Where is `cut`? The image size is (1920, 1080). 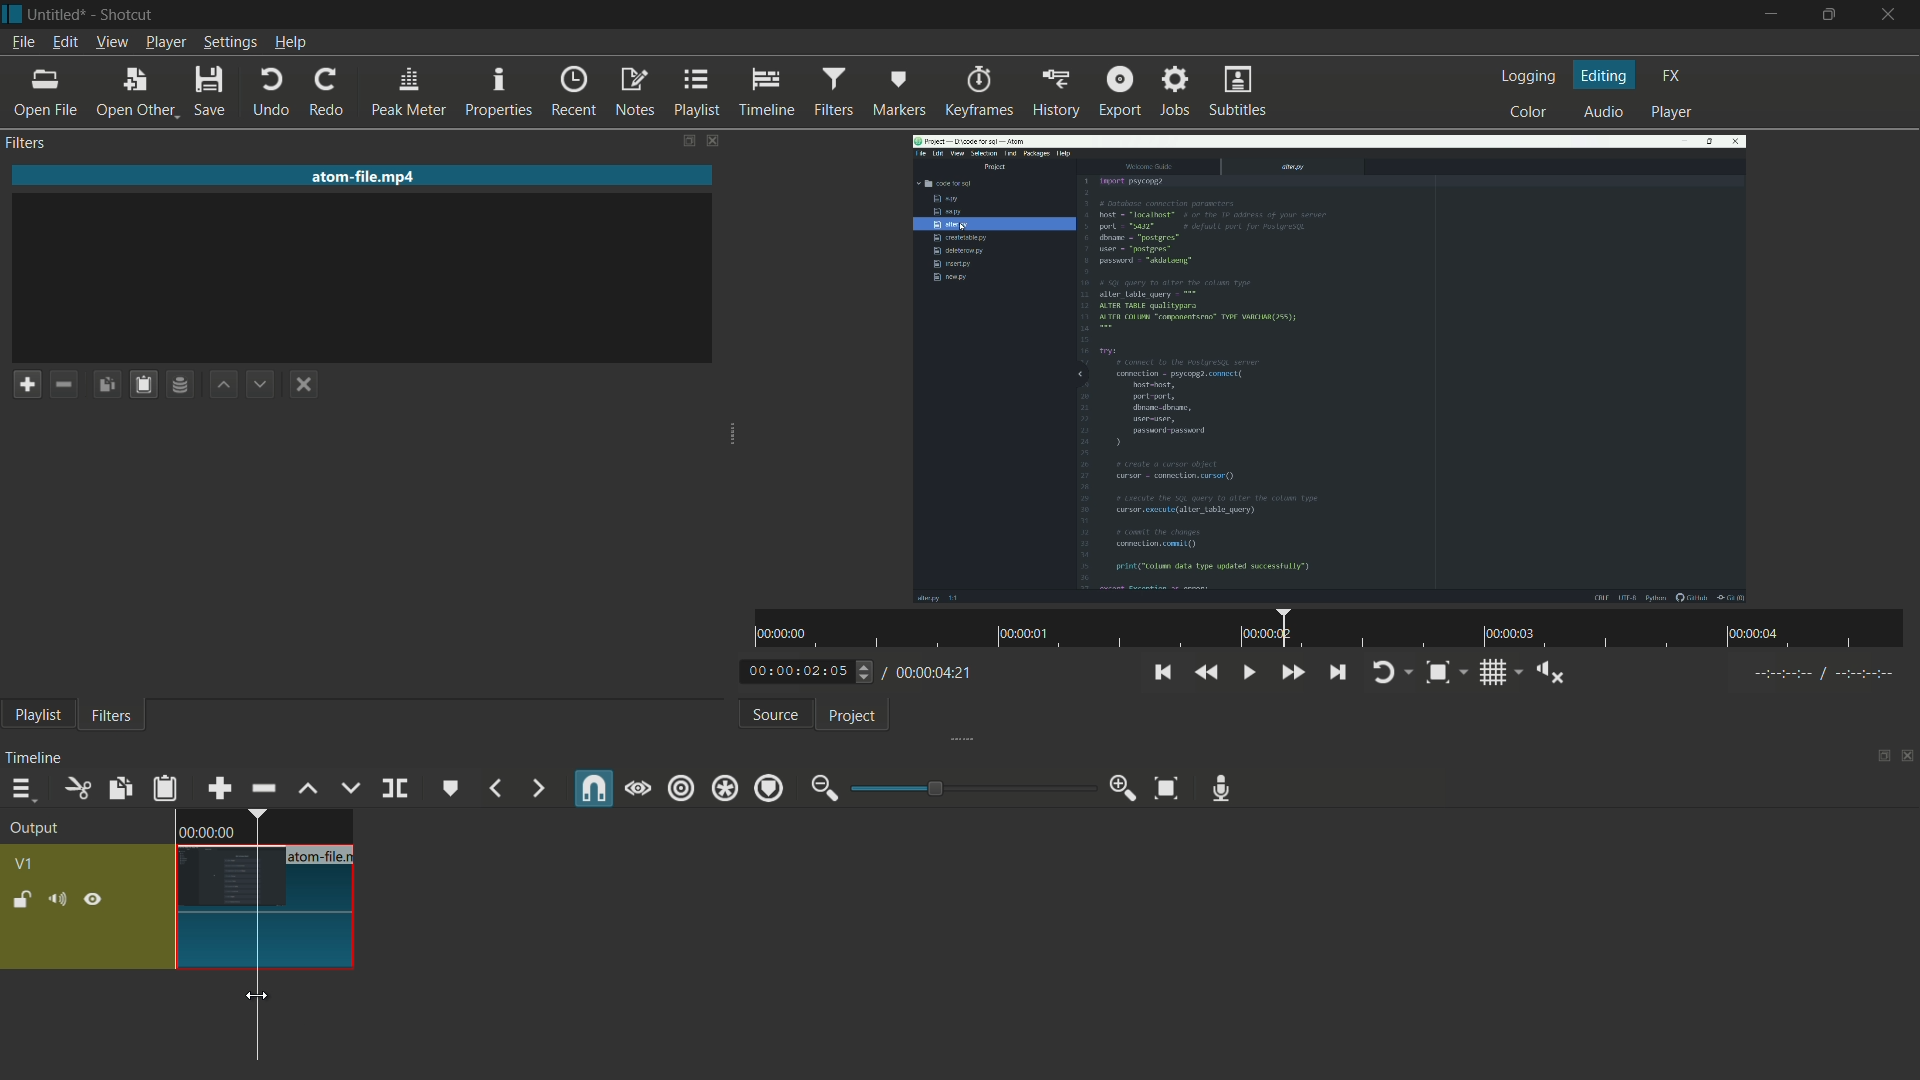 cut is located at coordinates (77, 788).